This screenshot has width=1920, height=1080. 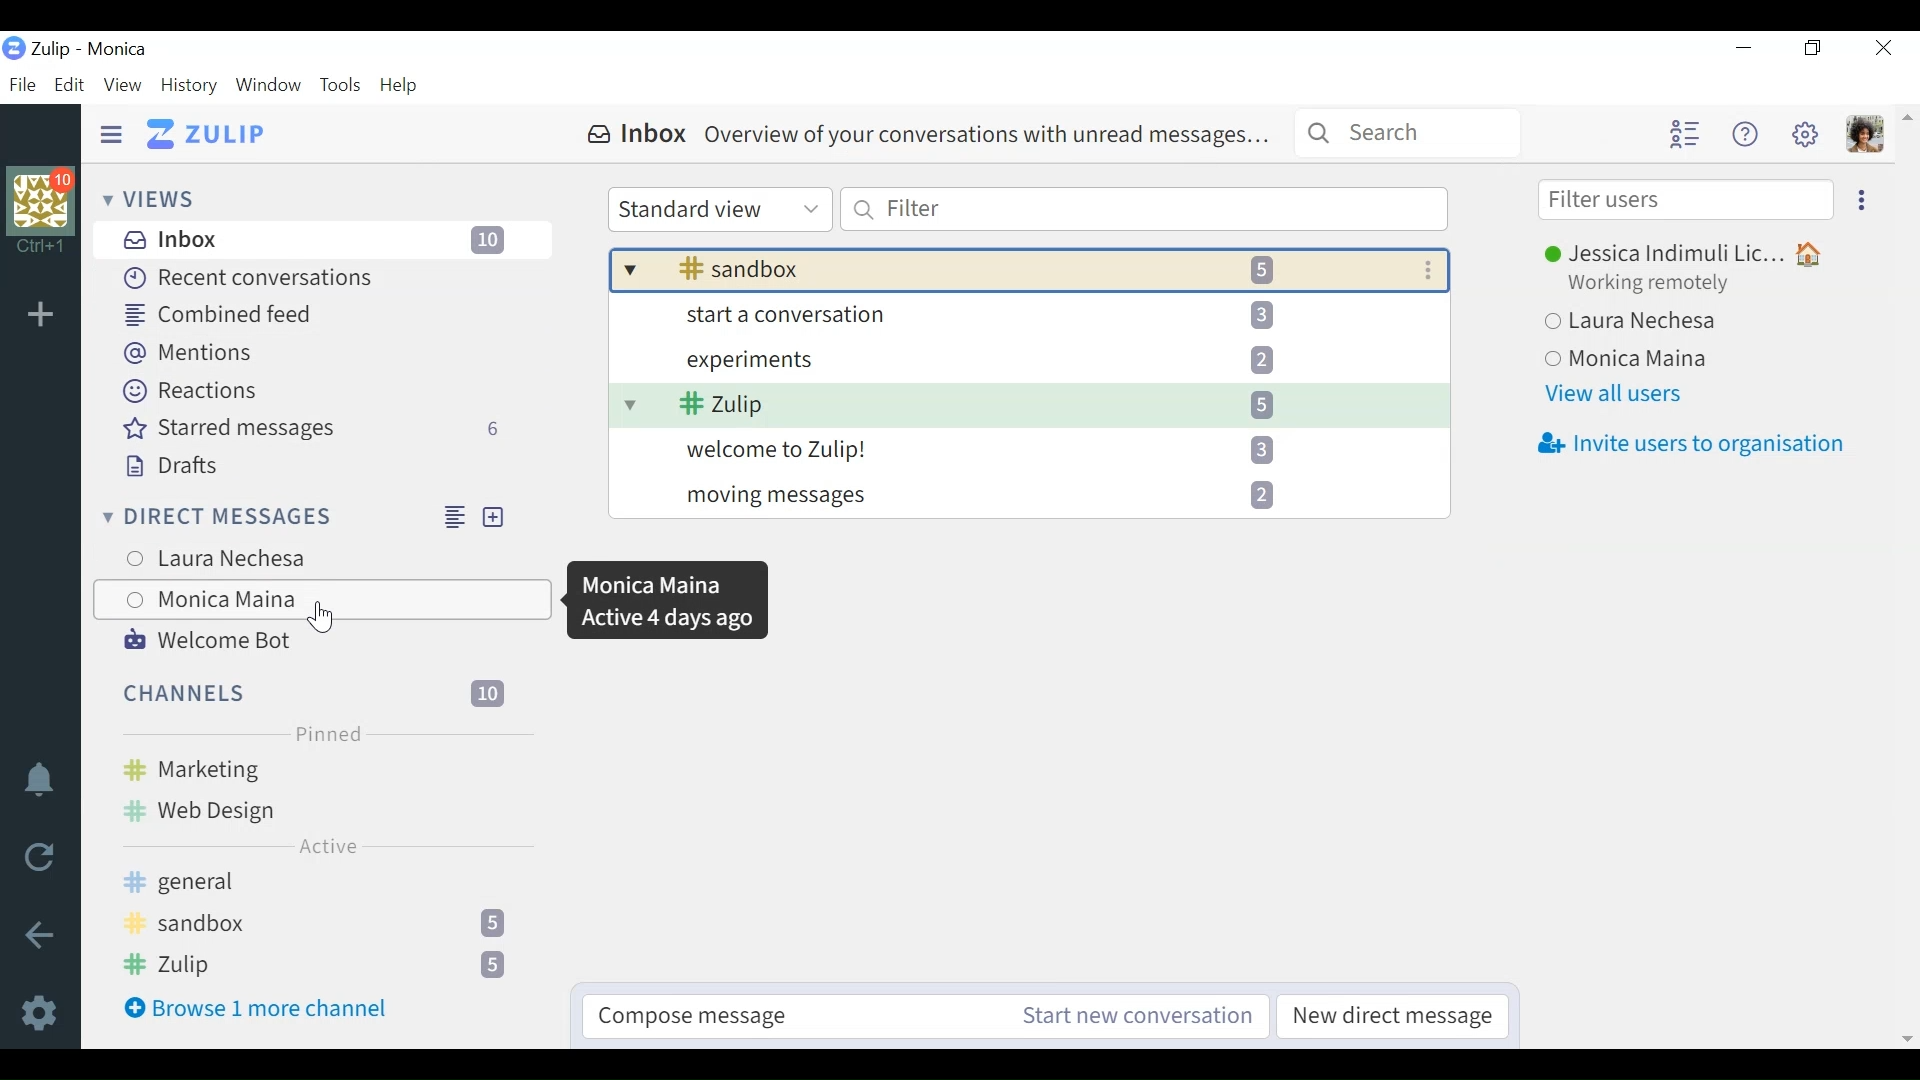 What do you see at coordinates (14, 50) in the screenshot?
I see `Zulip Desktop icon` at bounding box center [14, 50].